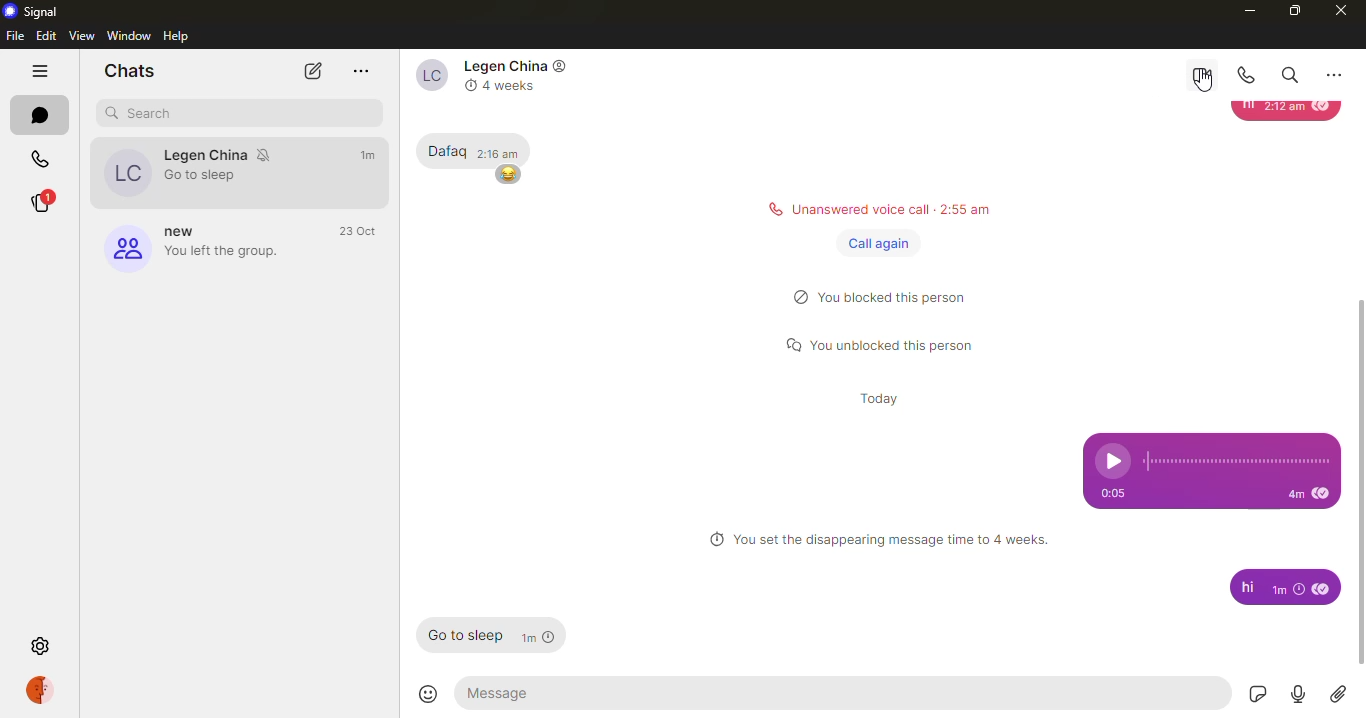 The image size is (1366, 718). Describe the element at coordinates (1326, 588) in the screenshot. I see `read` at that location.